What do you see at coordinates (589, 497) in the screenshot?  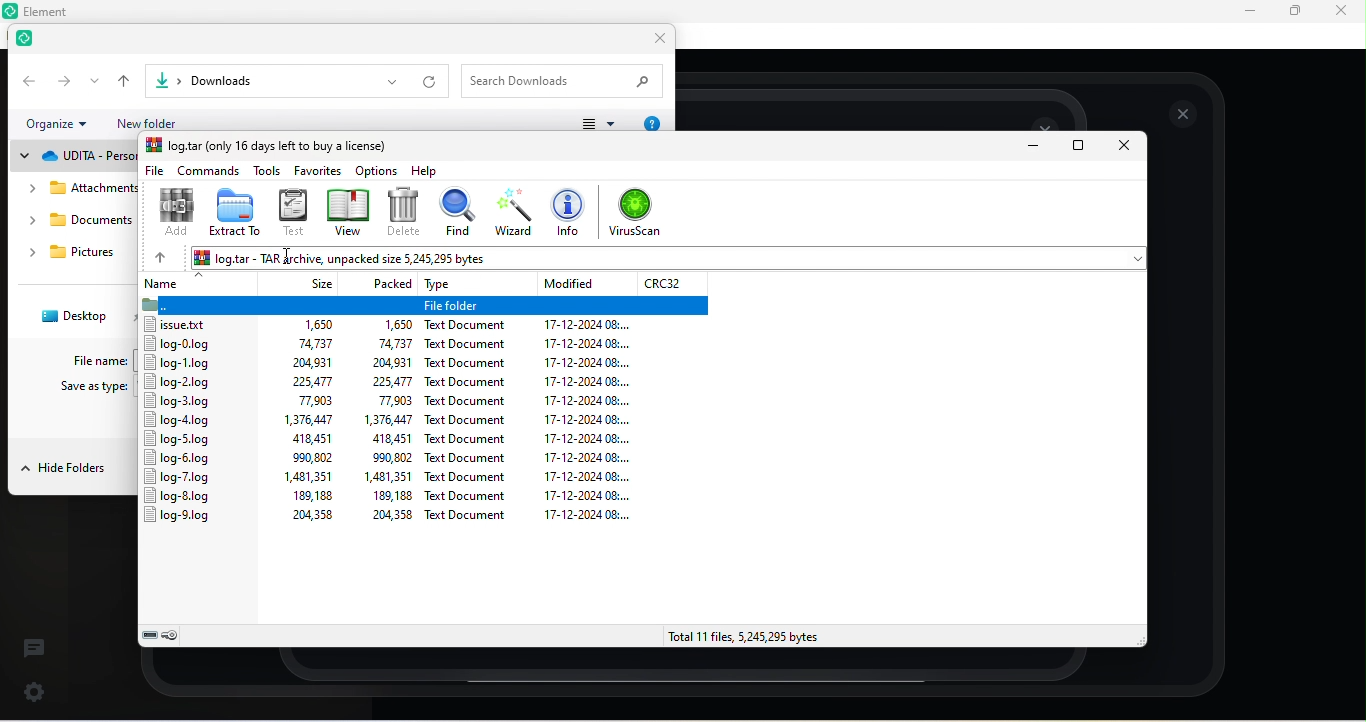 I see `17-12-2024 08:...` at bounding box center [589, 497].